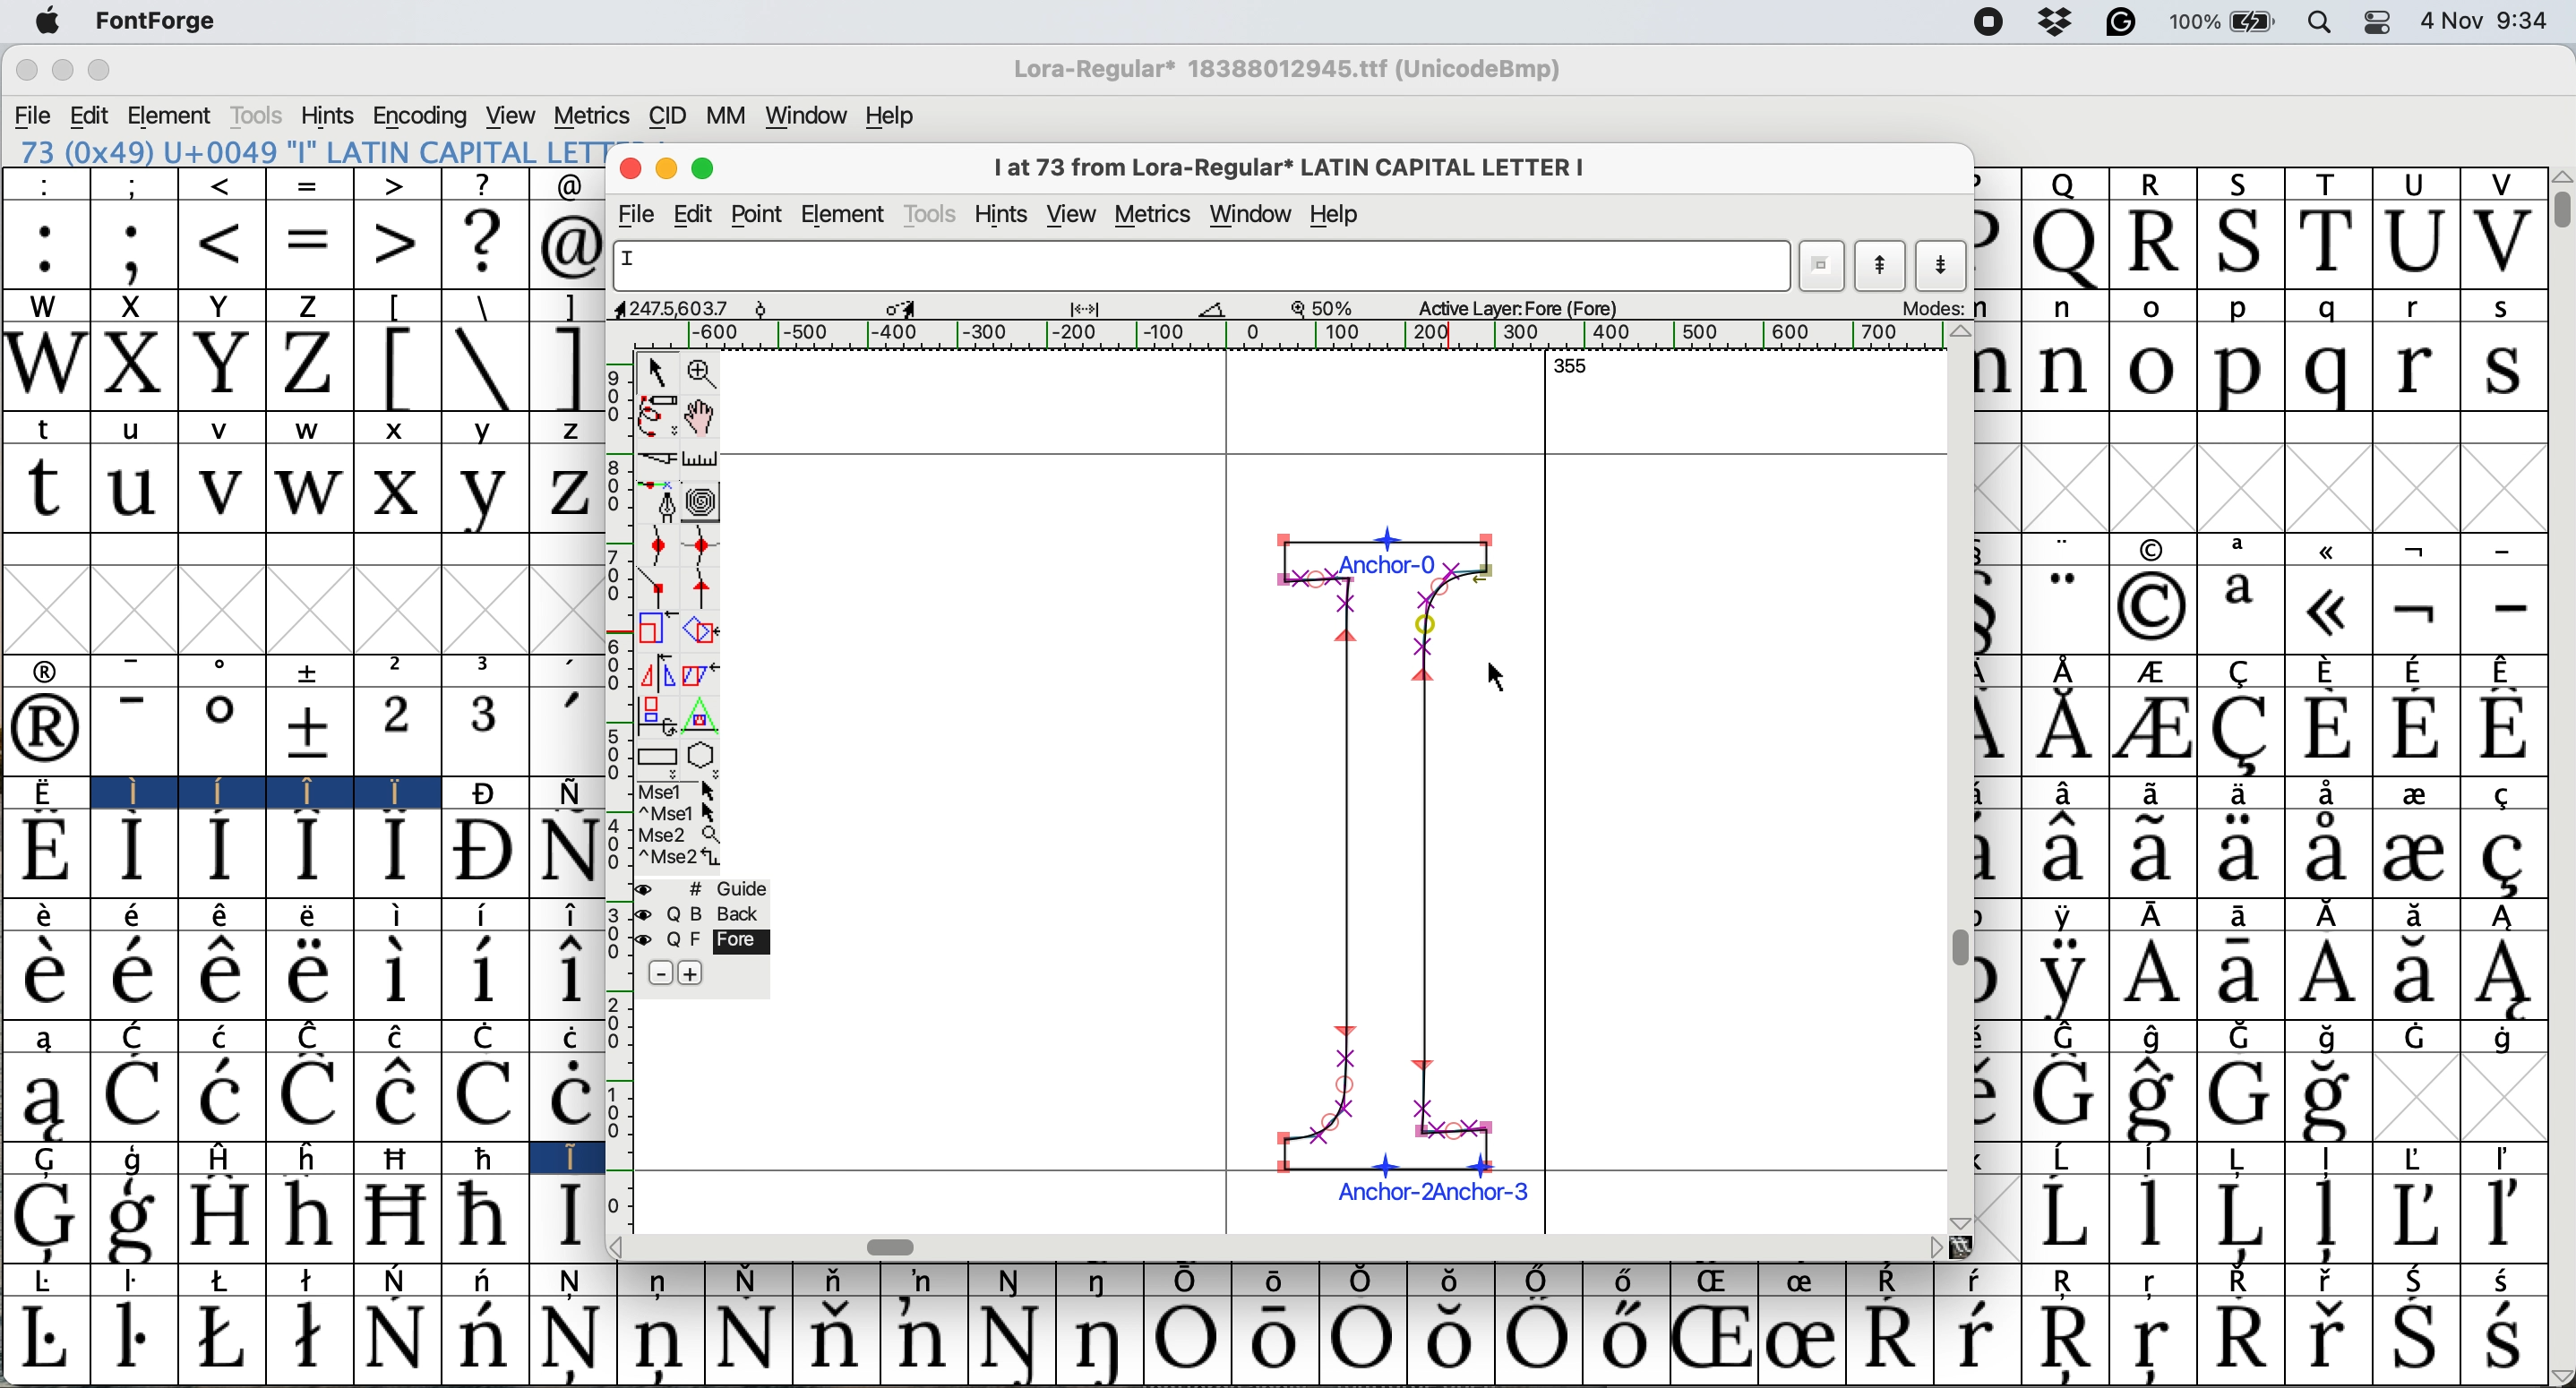 This screenshot has height=1388, width=2576. Describe the element at coordinates (400, 669) in the screenshot. I see `2` at that location.